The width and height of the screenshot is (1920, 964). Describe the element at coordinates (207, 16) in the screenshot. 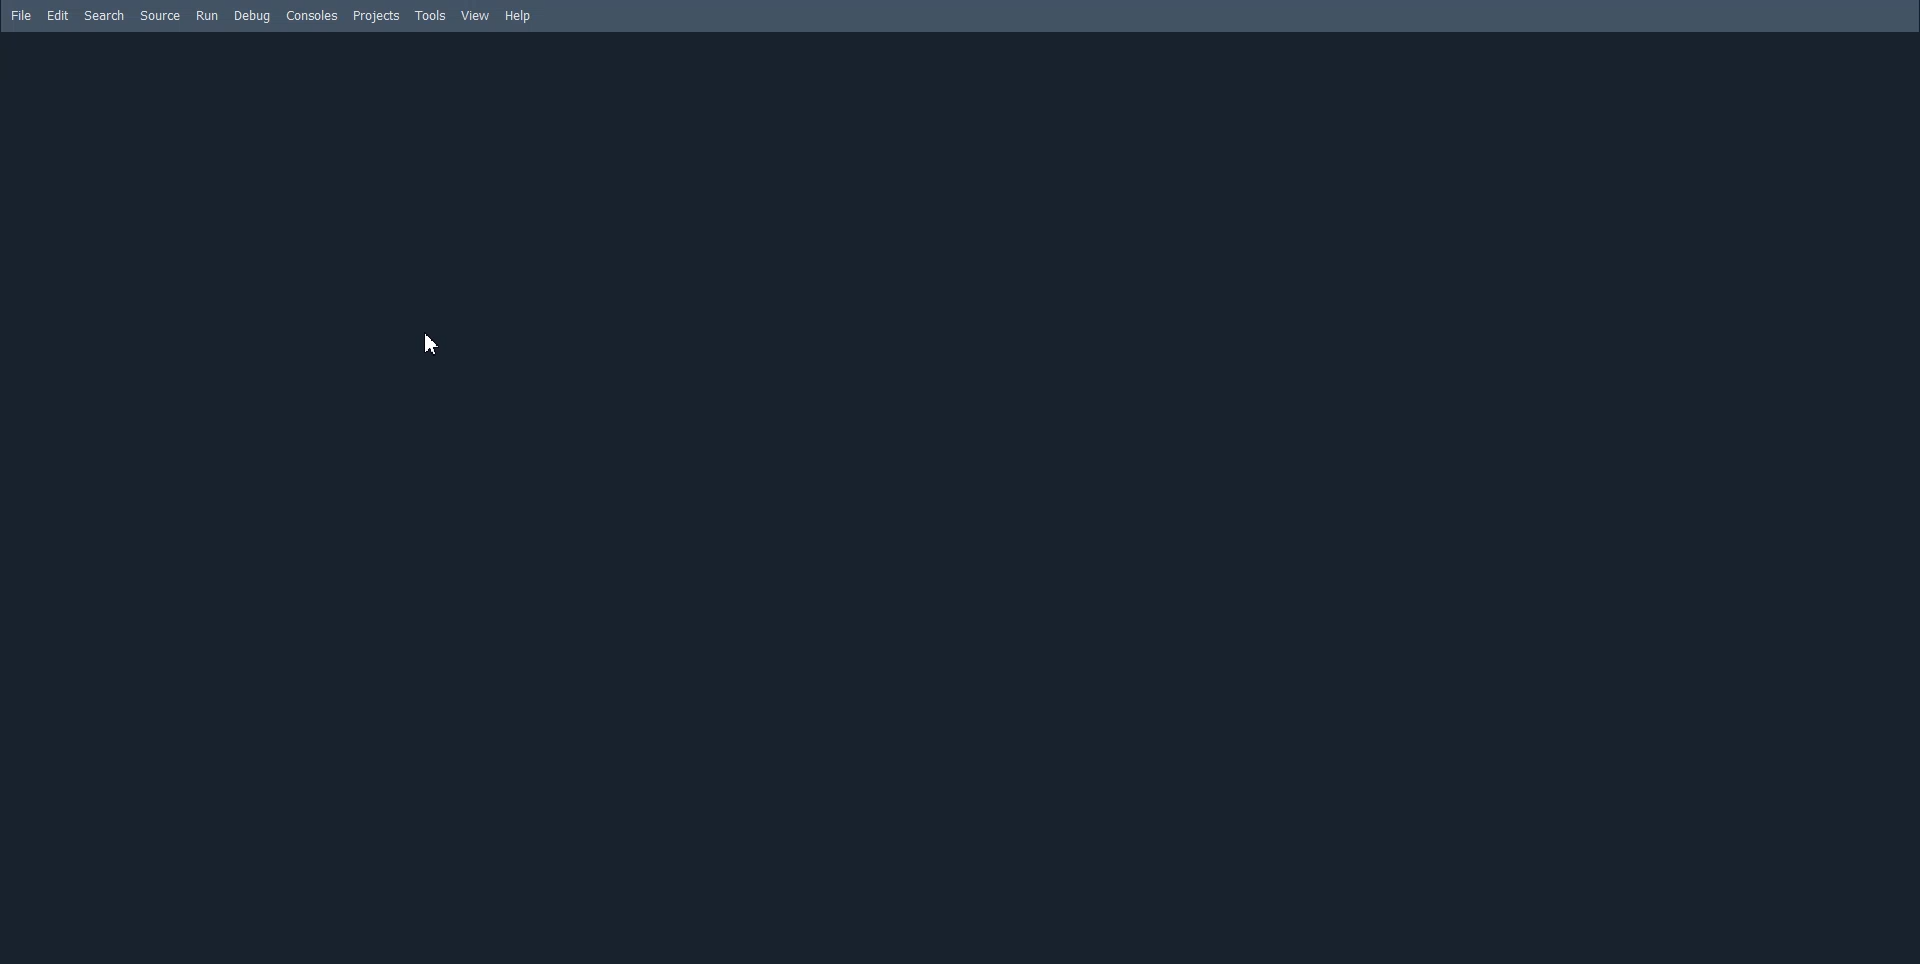

I see `Run` at that location.